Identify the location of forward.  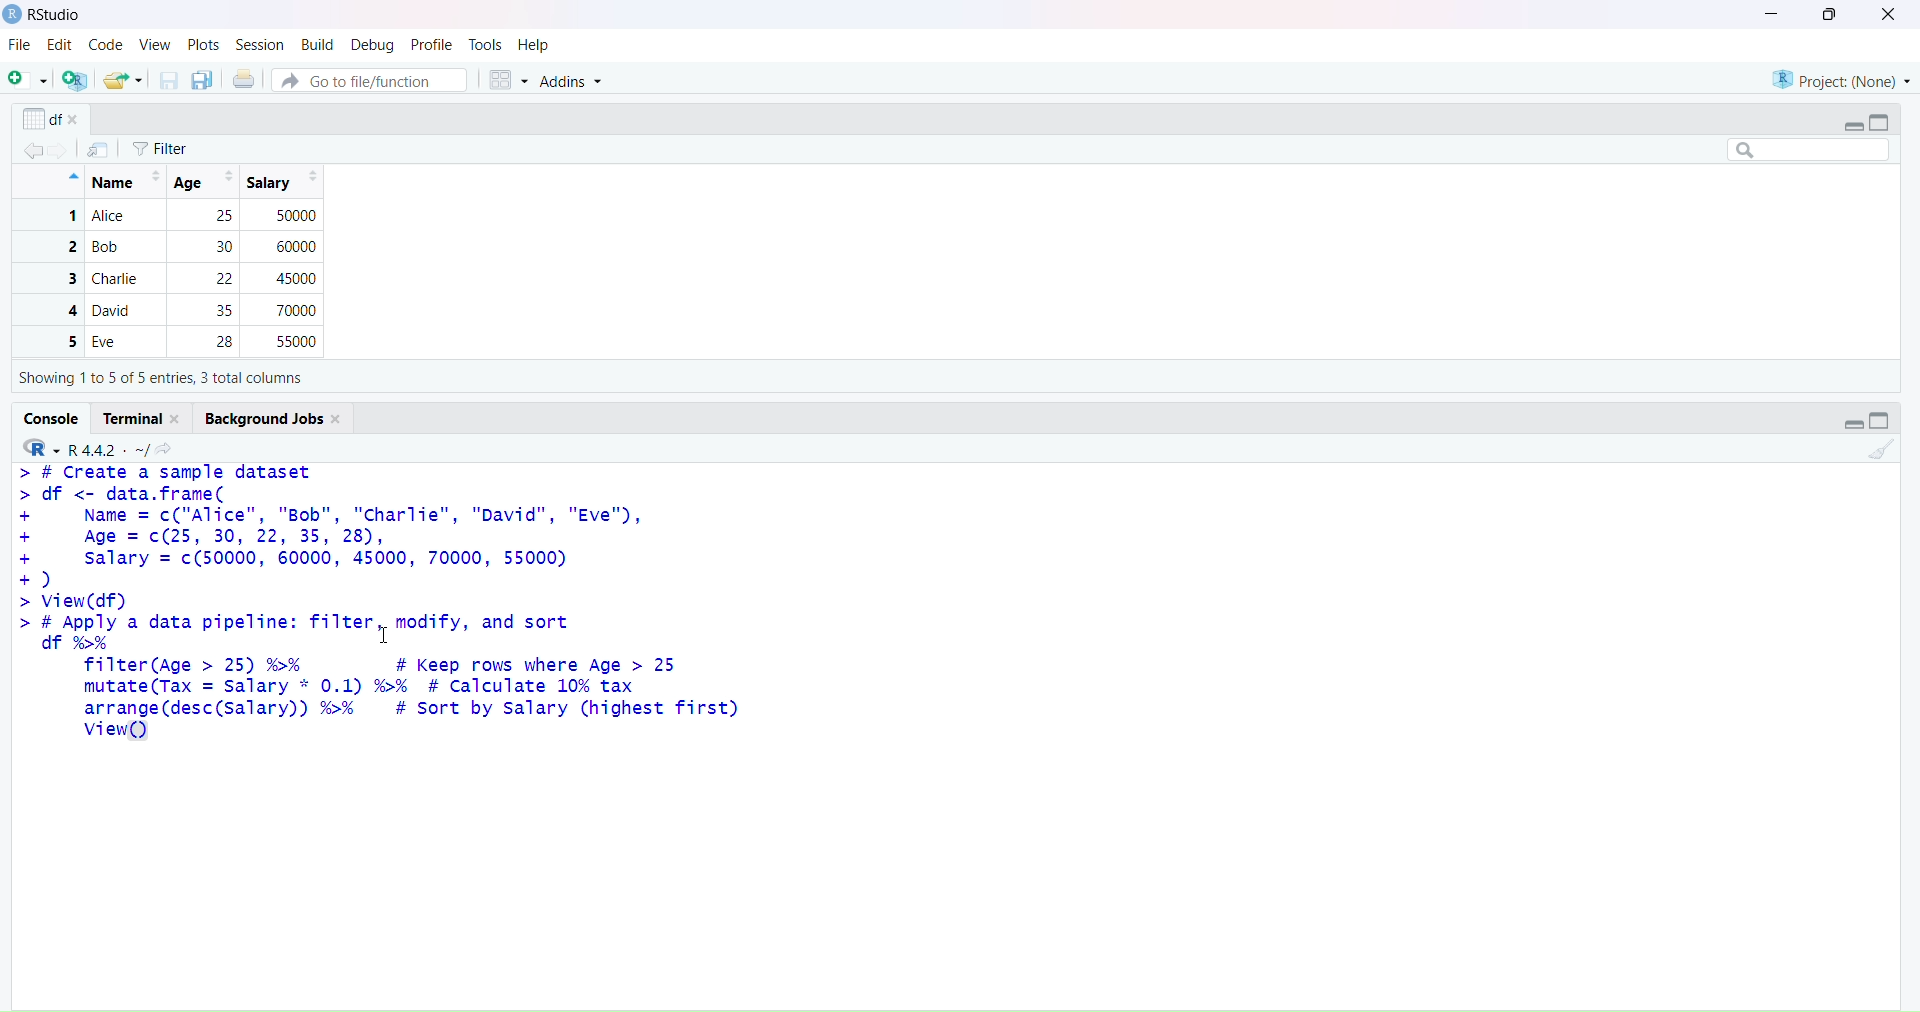
(63, 150).